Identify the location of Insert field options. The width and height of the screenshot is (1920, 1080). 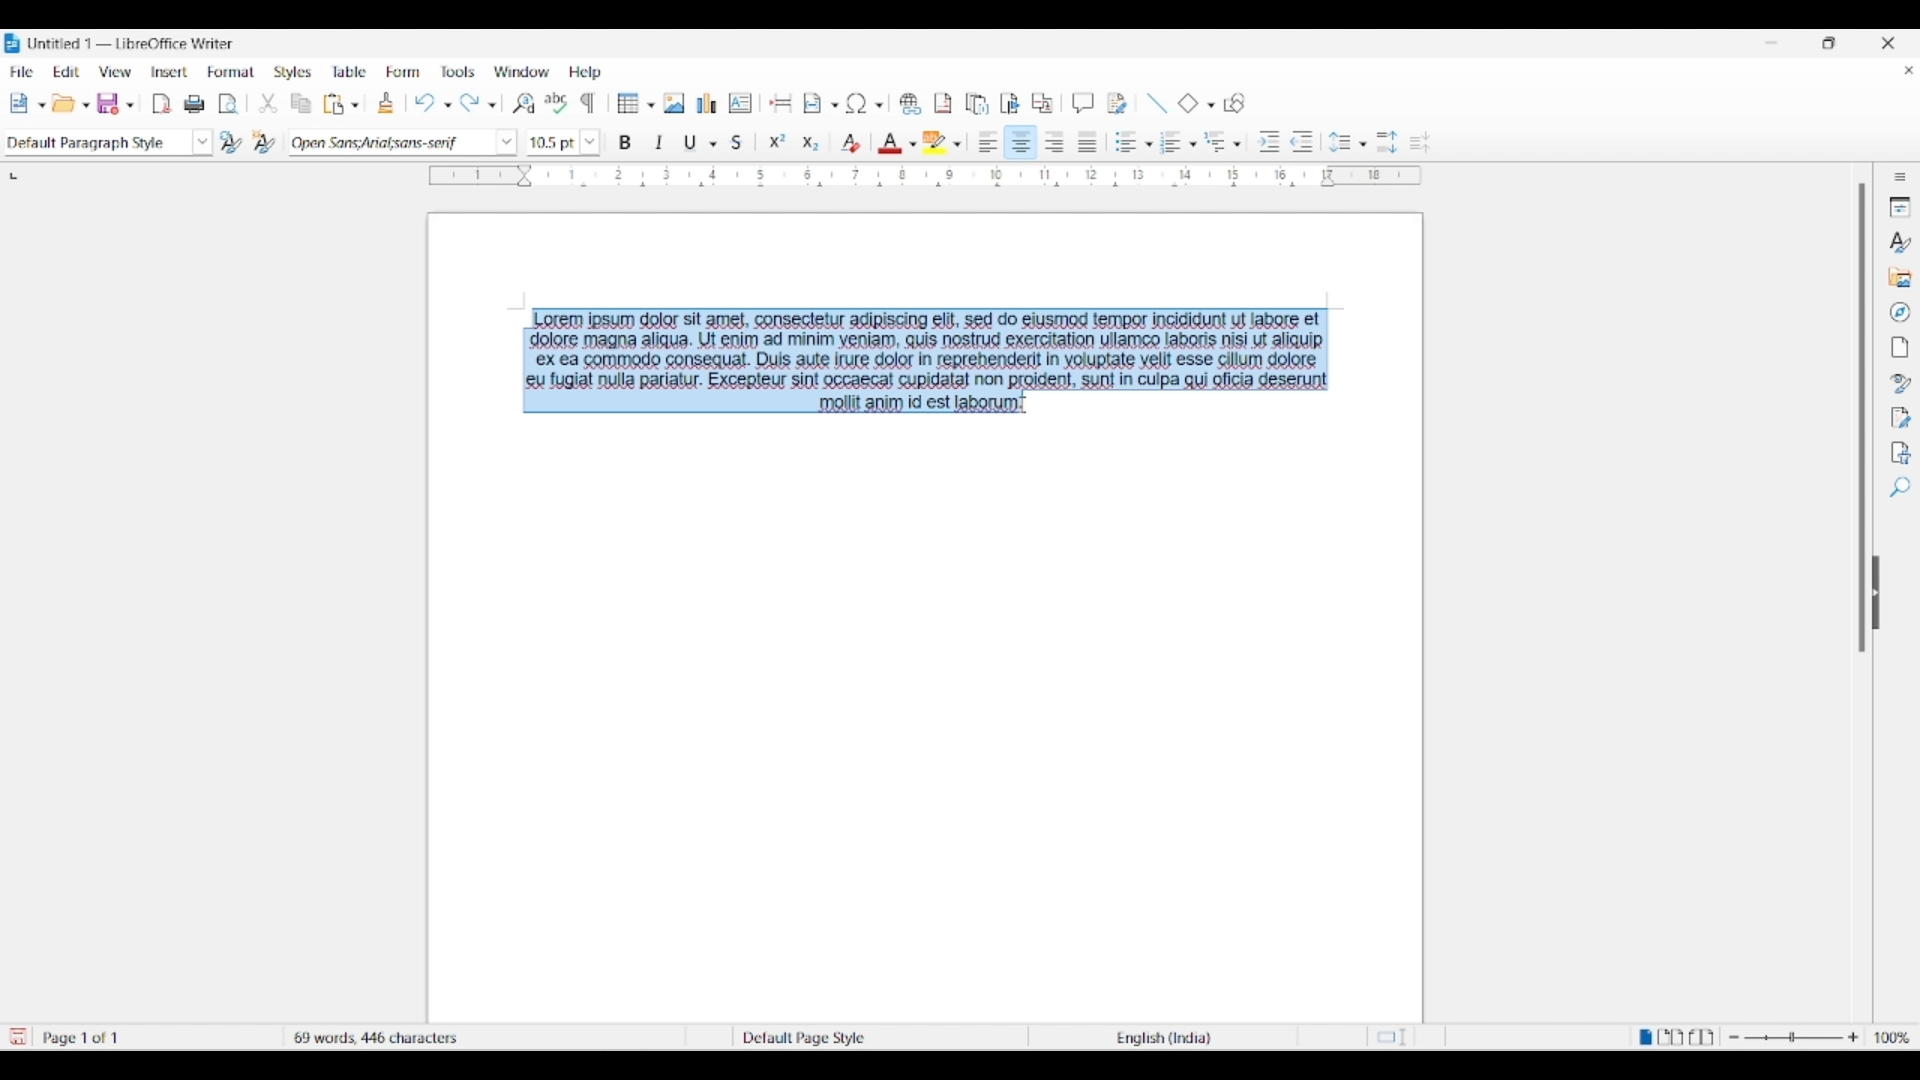
(836, 106).